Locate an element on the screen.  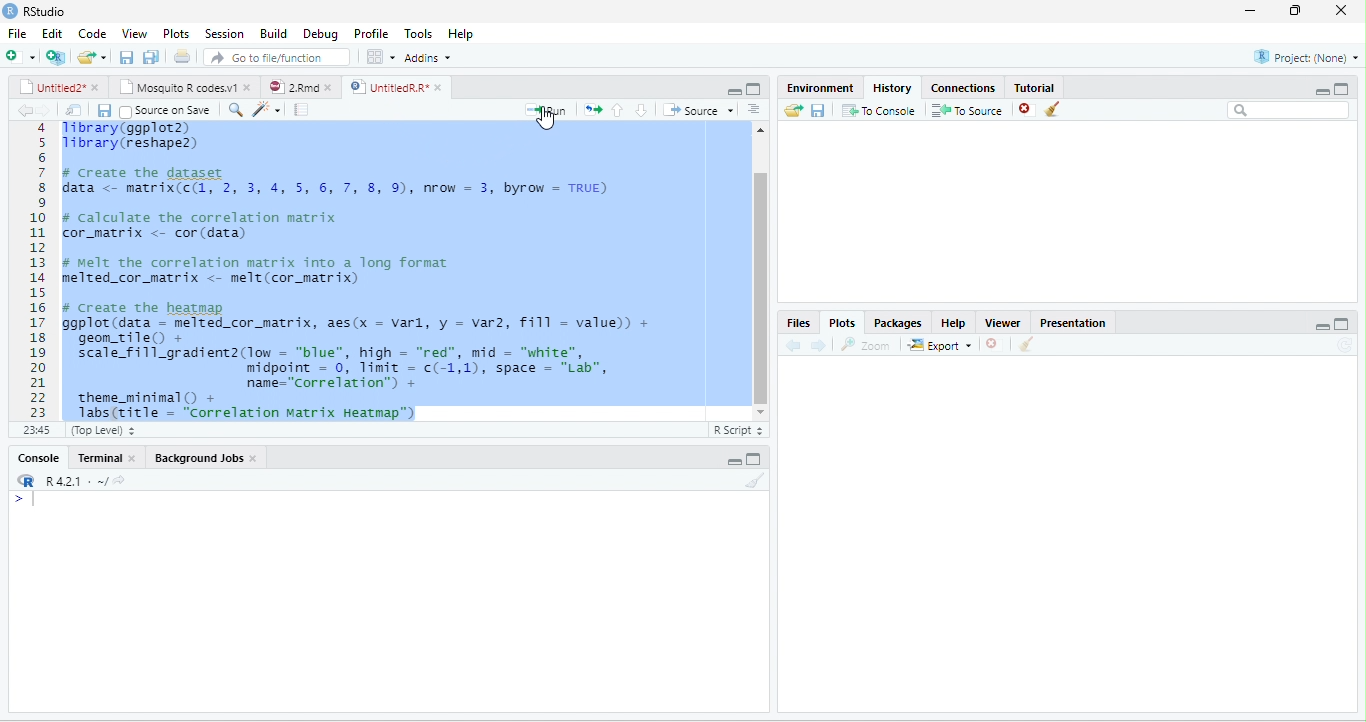
cursor is located at coordinates (551, 119).